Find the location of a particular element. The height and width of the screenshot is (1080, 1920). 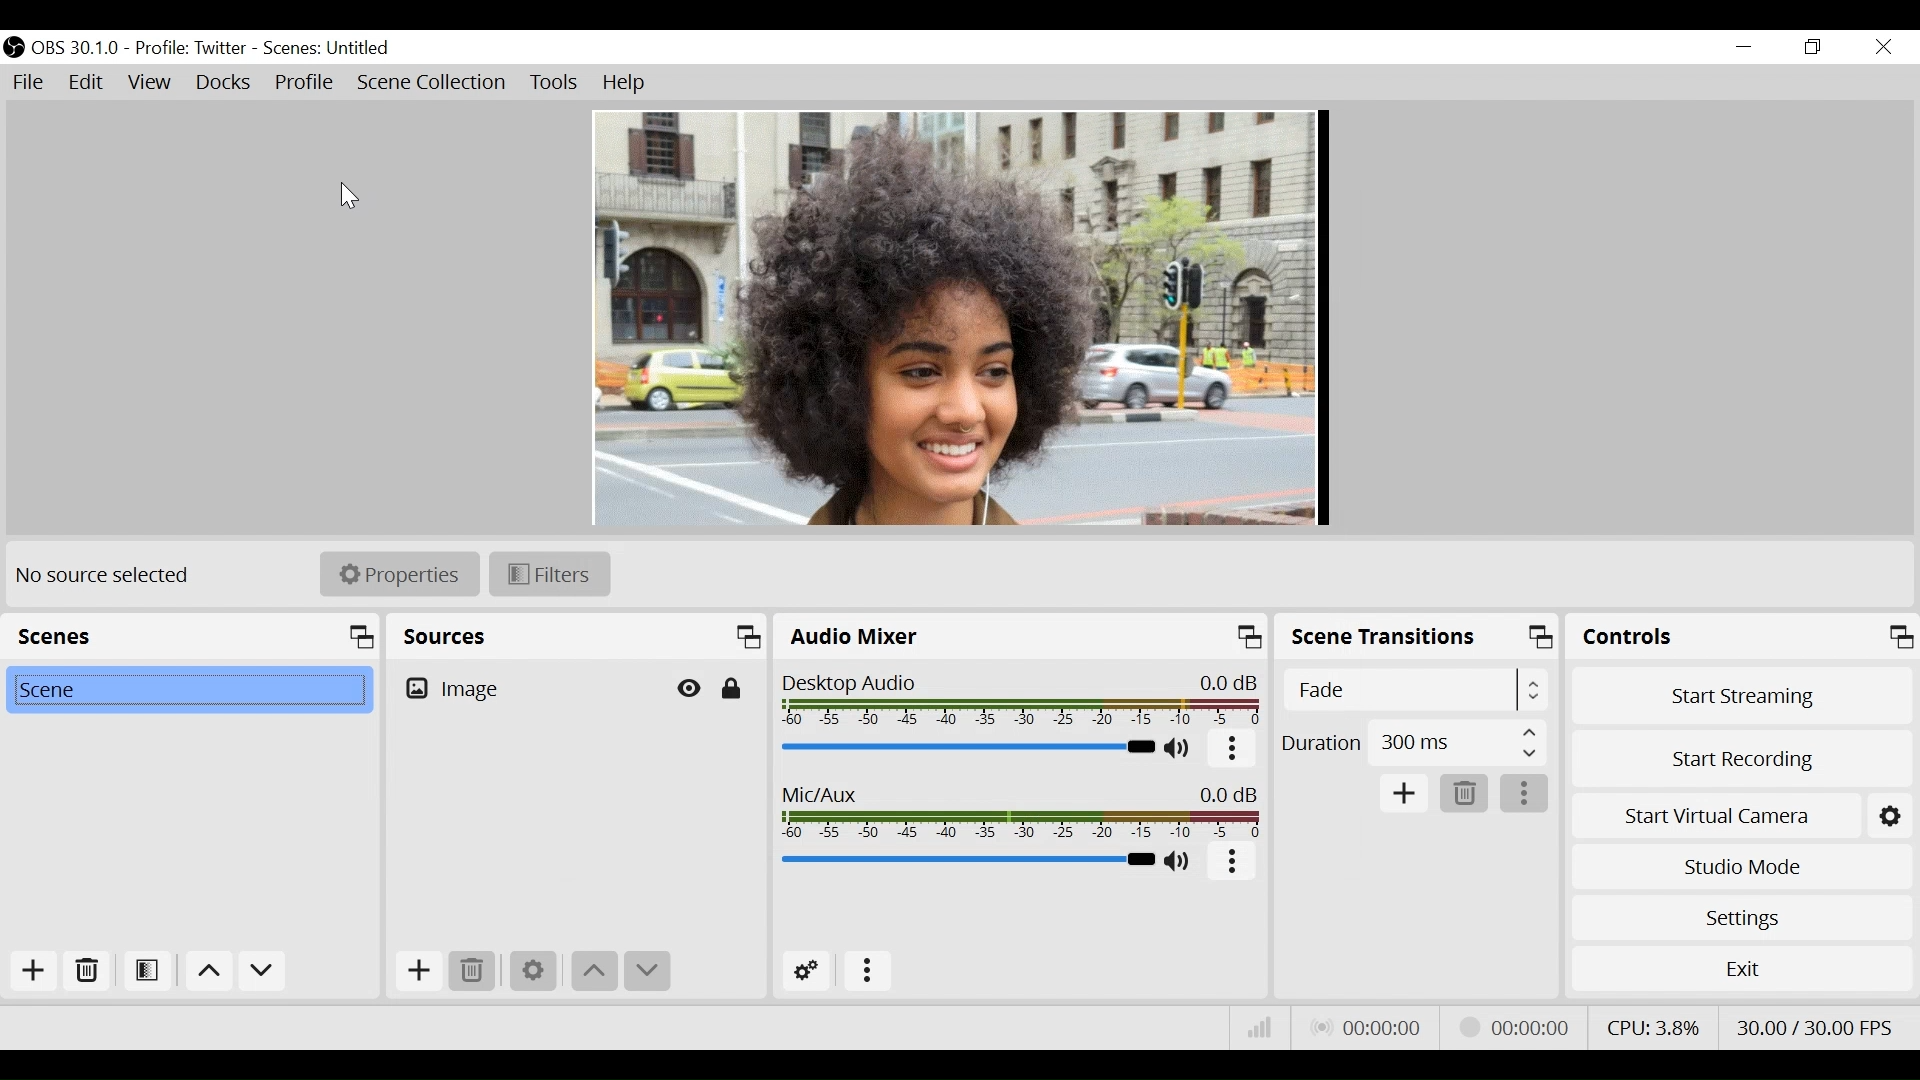

more options is located at coordinates (1232, 864).